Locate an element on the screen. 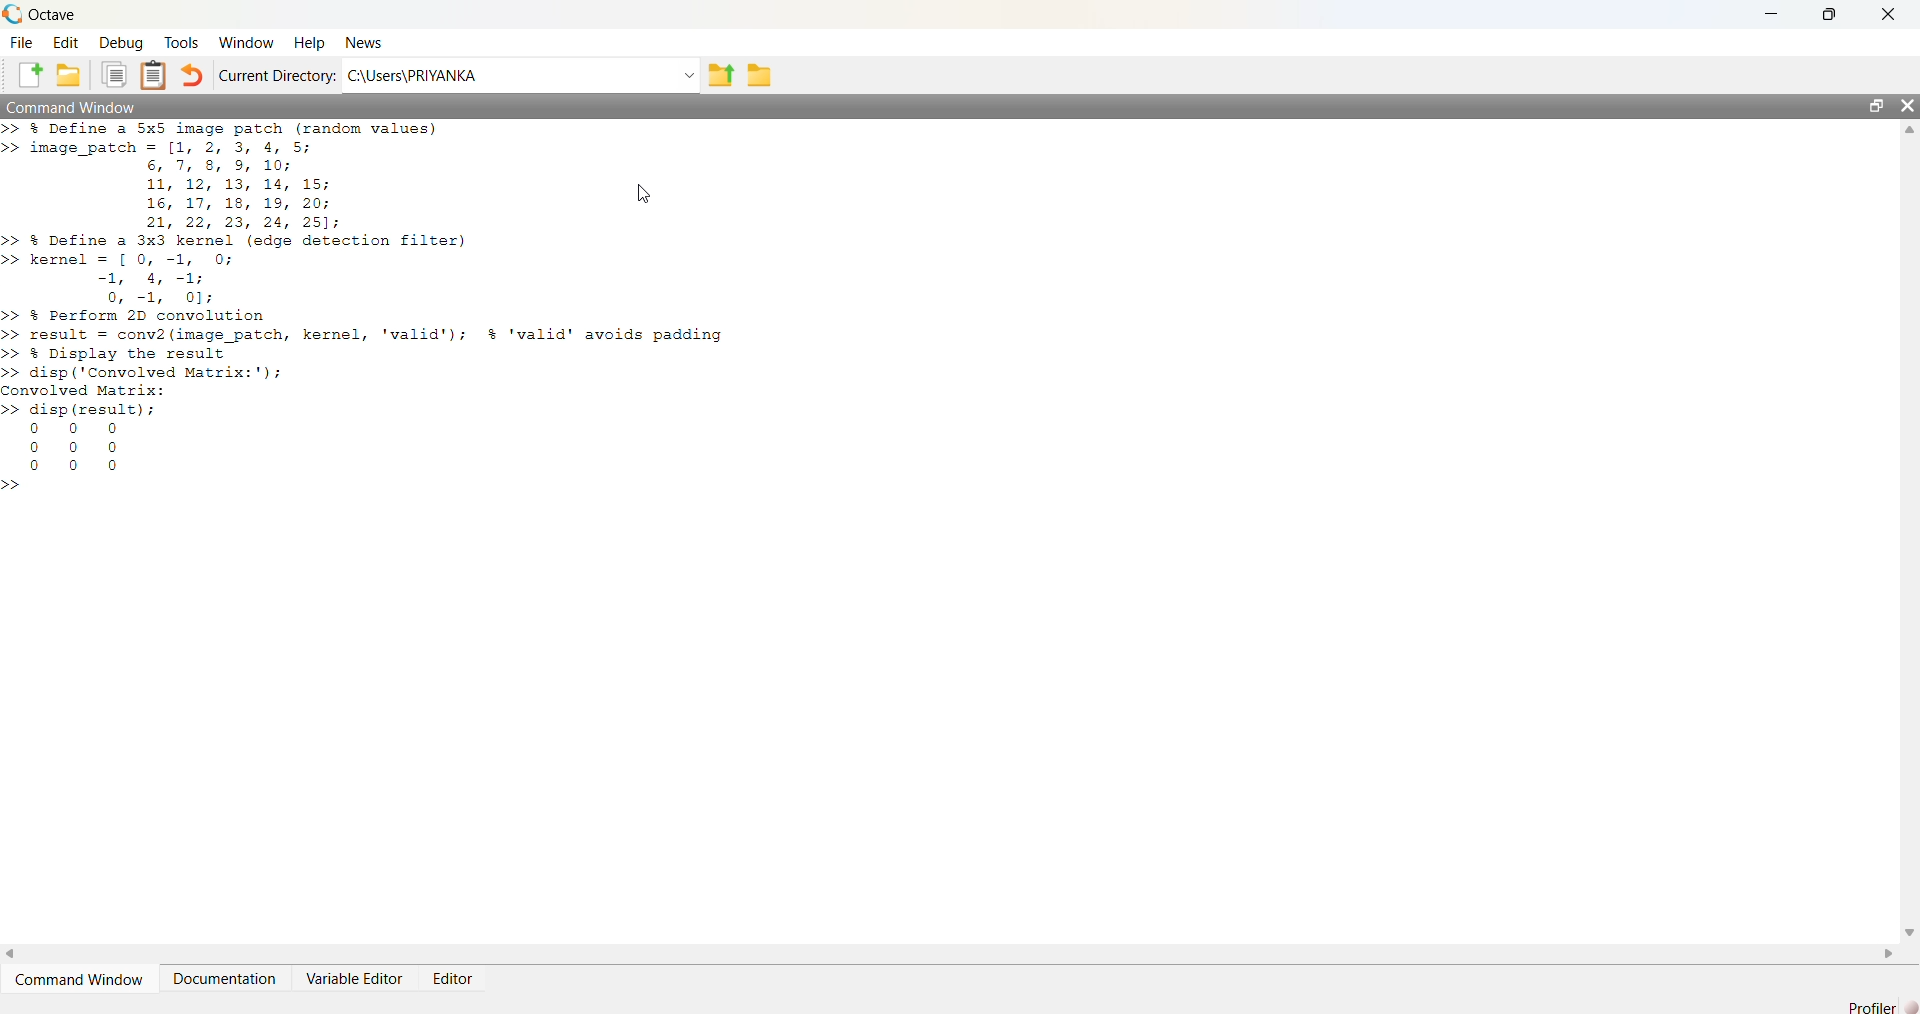 The width and height of the screenshot is (1920, 1014). Minimize is located at coordinates (1770, 14).